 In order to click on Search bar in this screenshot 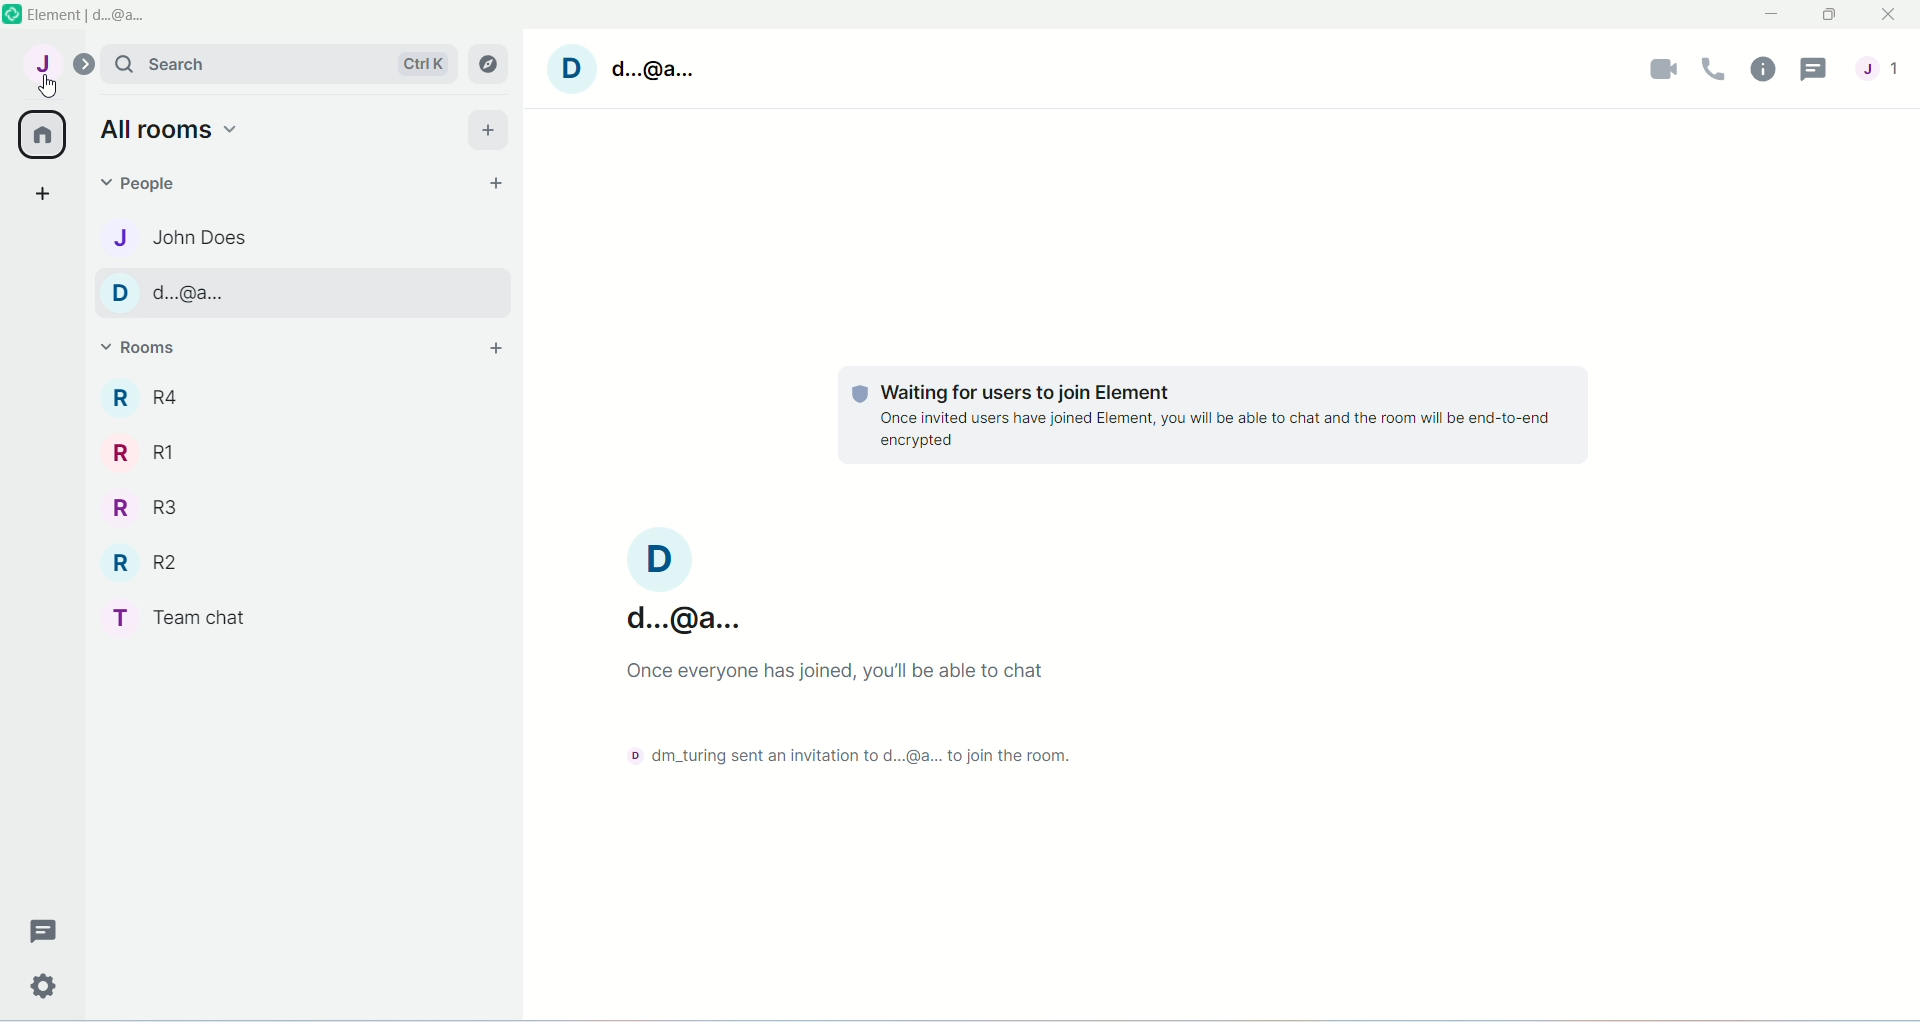, I will do `click(283, 62)`.